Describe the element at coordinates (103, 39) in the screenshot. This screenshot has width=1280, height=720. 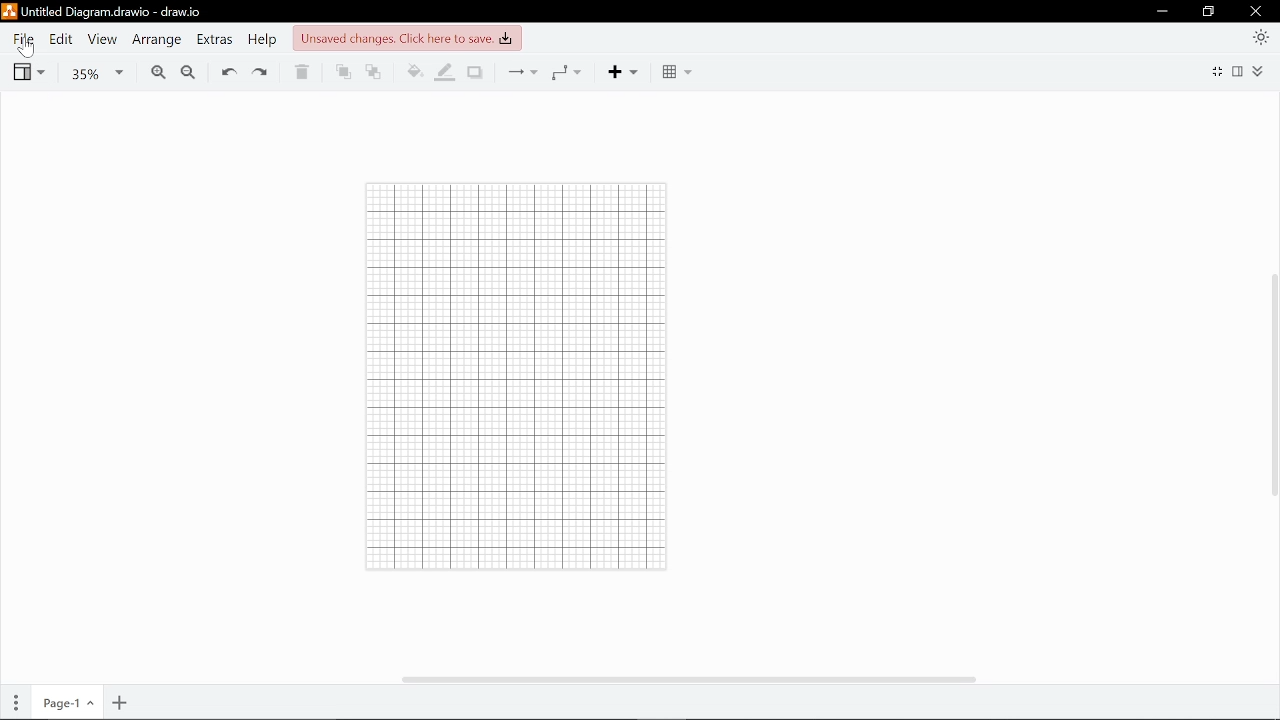
I see `View` at that location.